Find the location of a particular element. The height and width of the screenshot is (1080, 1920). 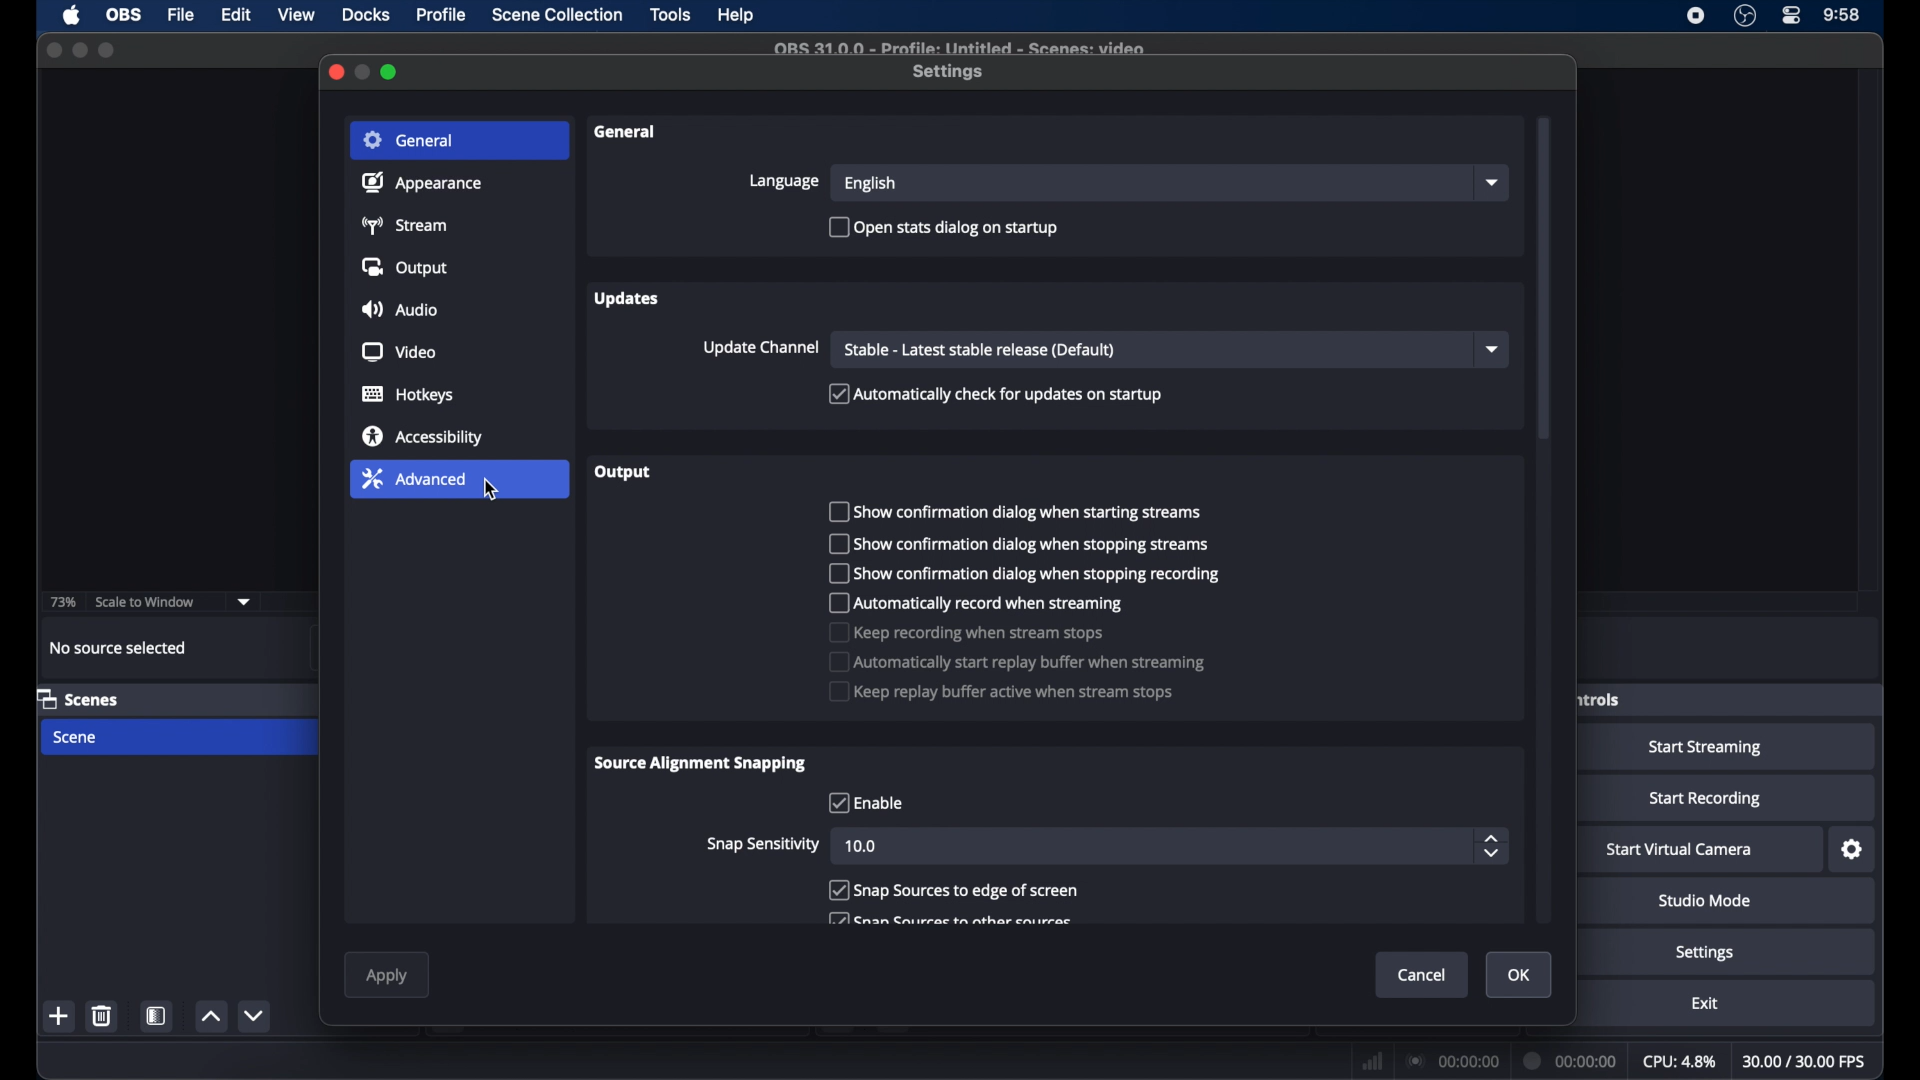

checkbox is located at coordinates (977, 602).